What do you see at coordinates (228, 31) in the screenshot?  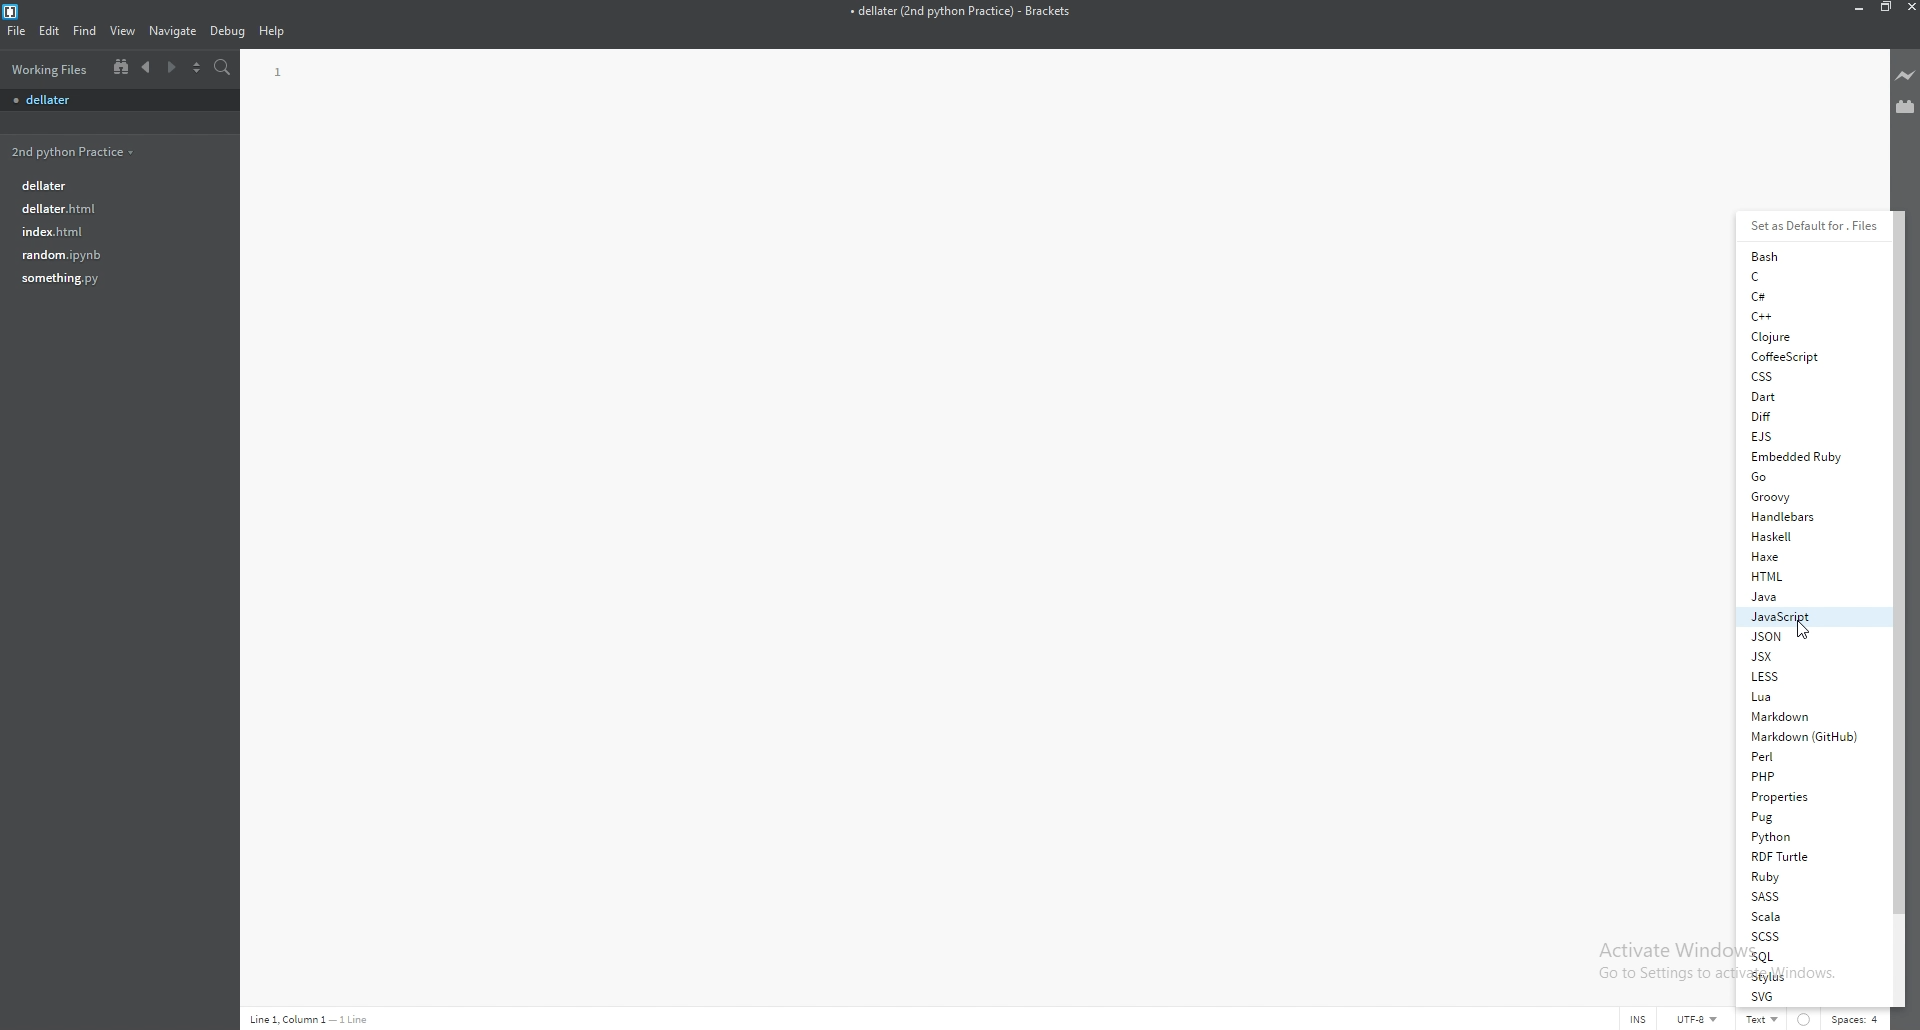 I see `debug` at bounding box center [228, 31].